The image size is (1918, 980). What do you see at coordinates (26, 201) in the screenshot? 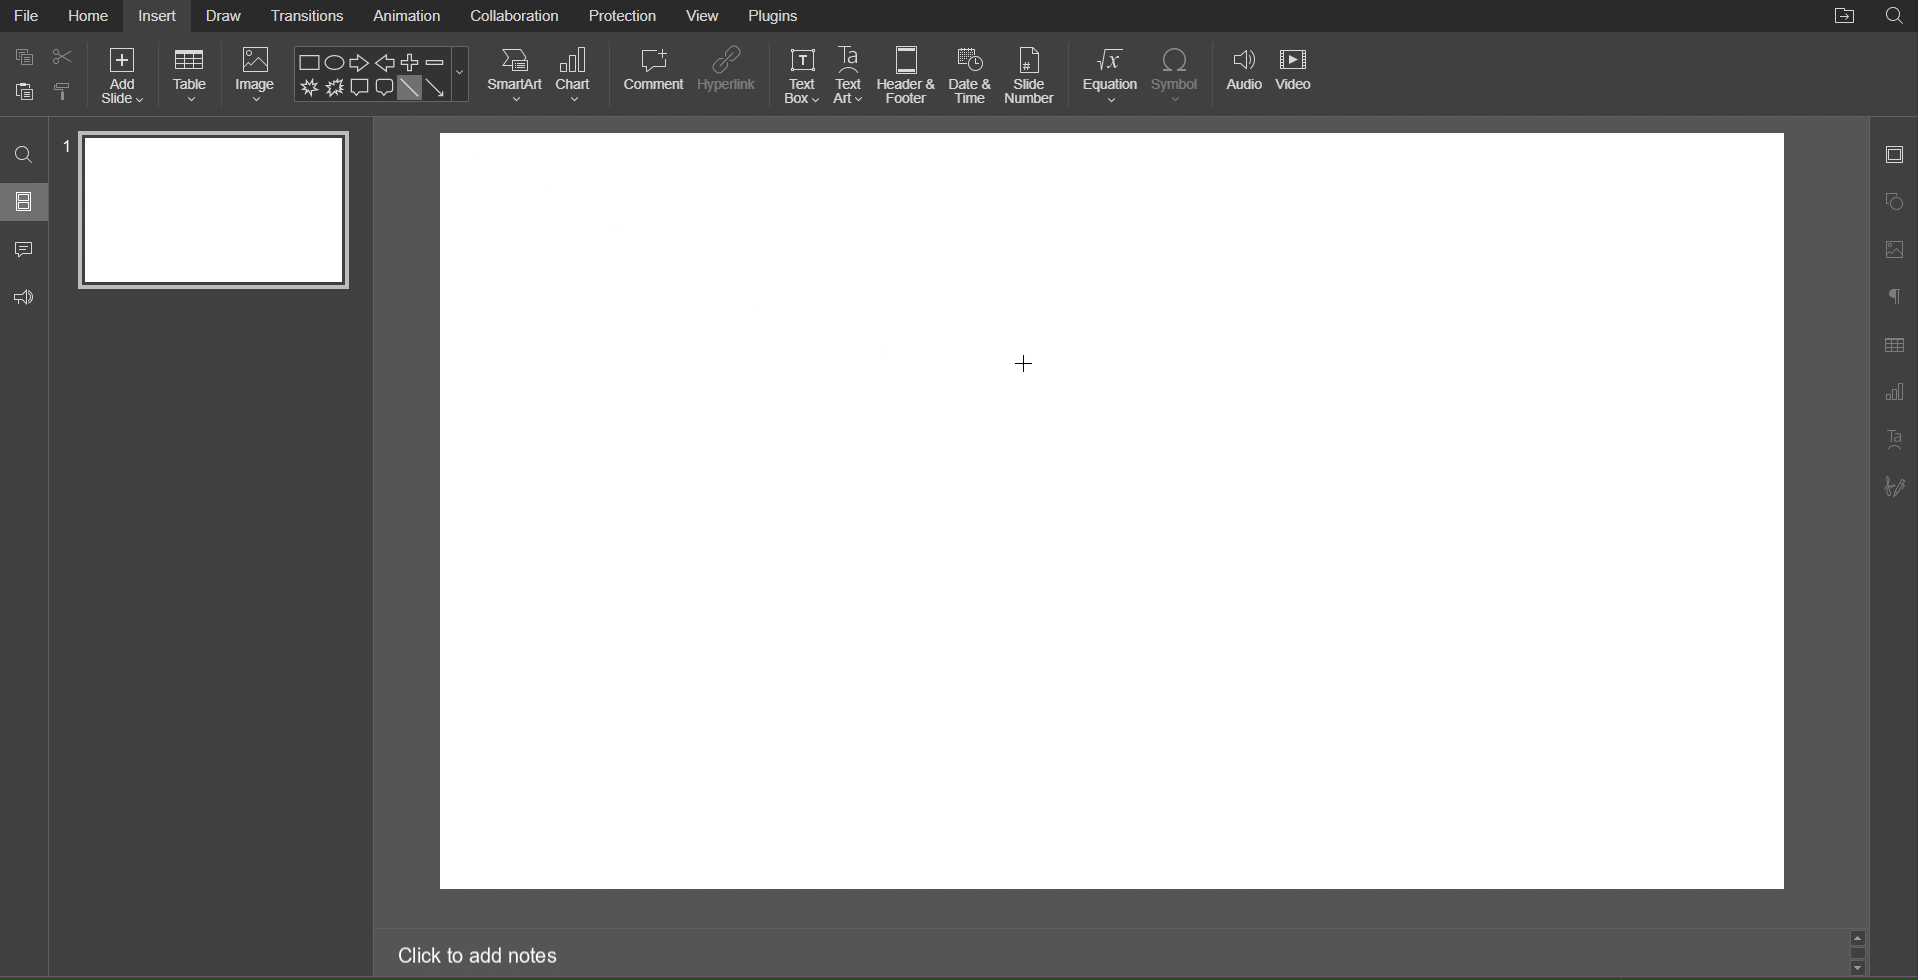
I see `Slides` at bounding box center [26, 201].